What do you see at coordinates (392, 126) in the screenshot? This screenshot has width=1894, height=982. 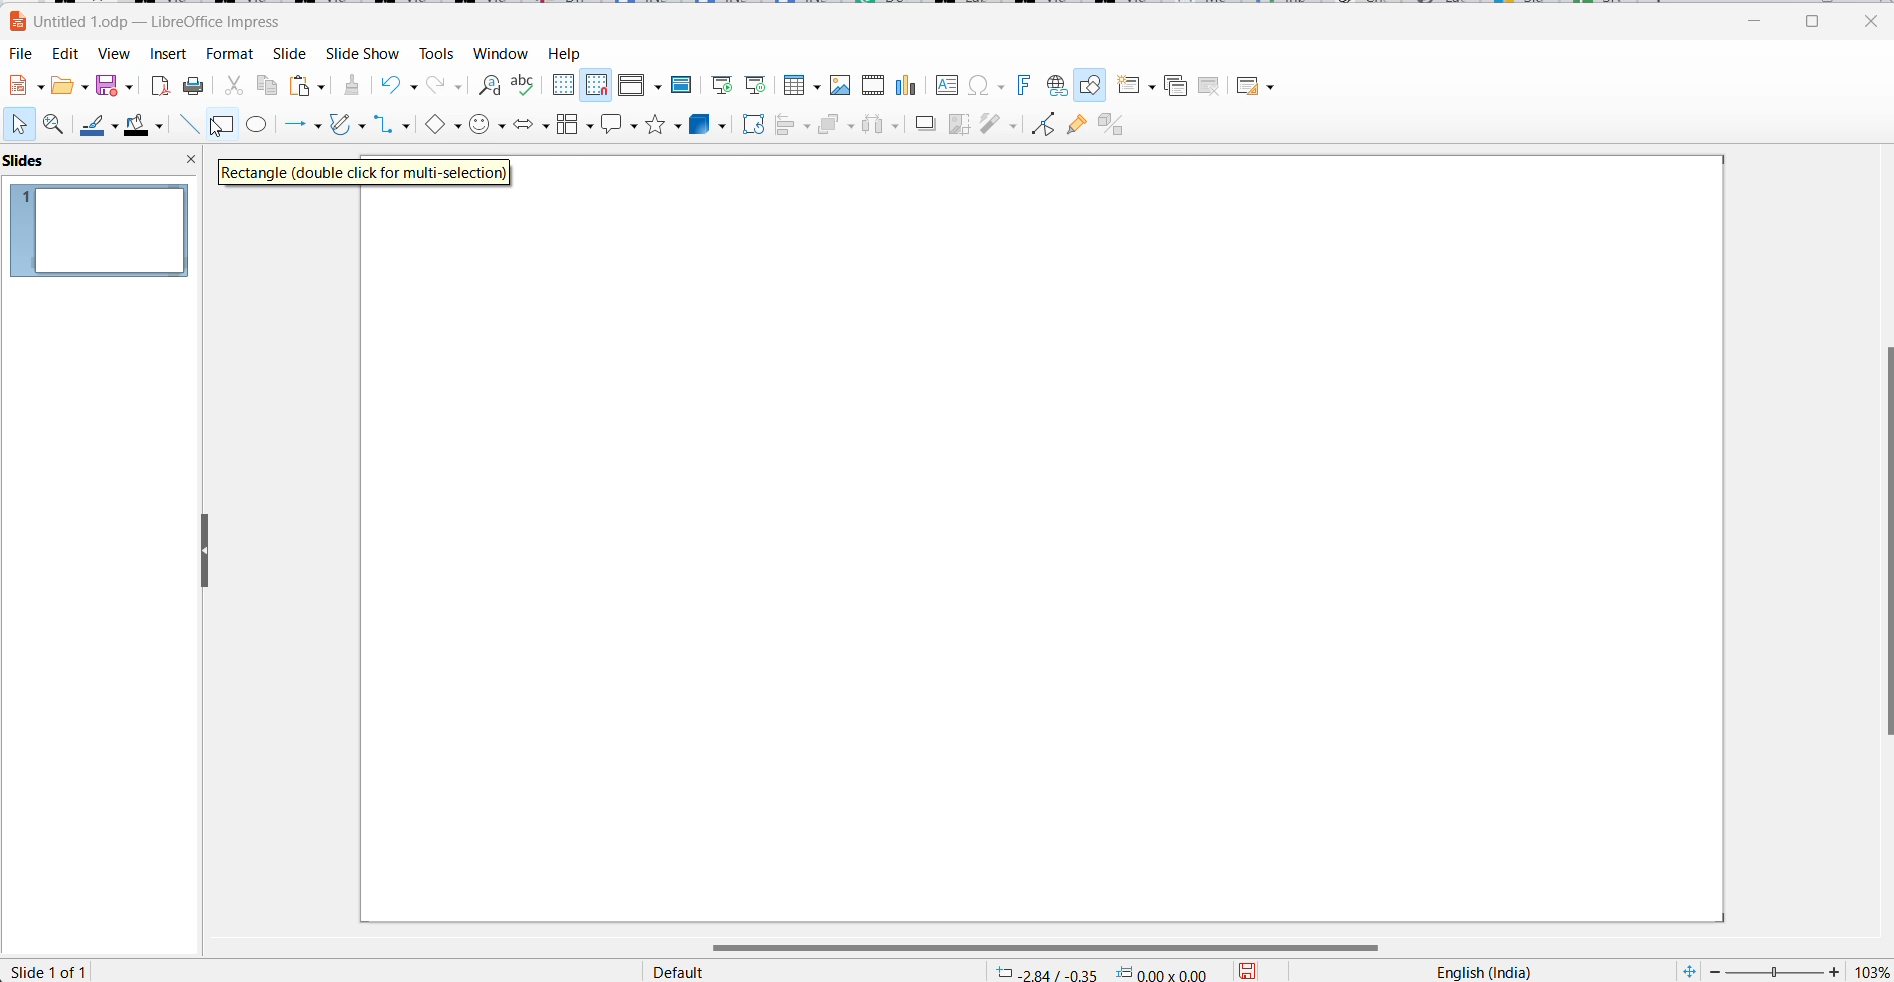 I see `connectors` at bounding box center [392, 126].